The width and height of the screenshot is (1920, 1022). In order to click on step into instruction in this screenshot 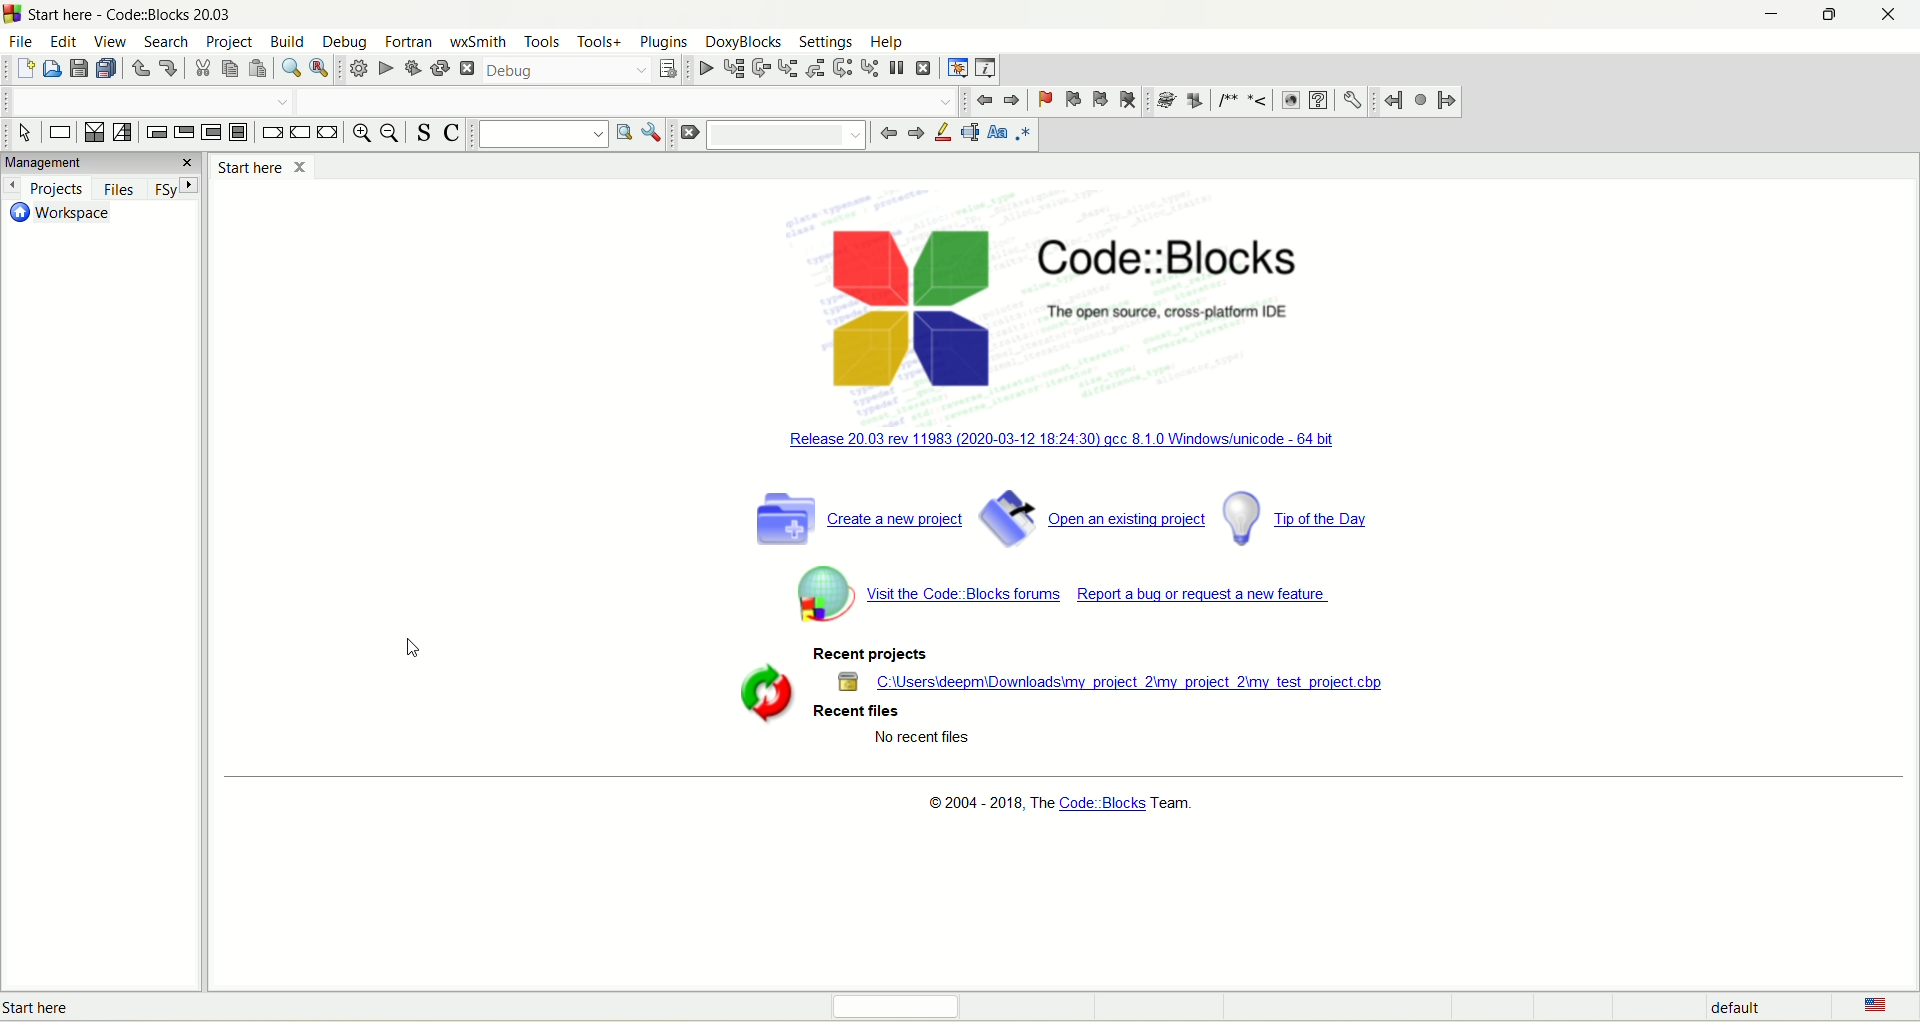, I will do `click(871, 67)`.